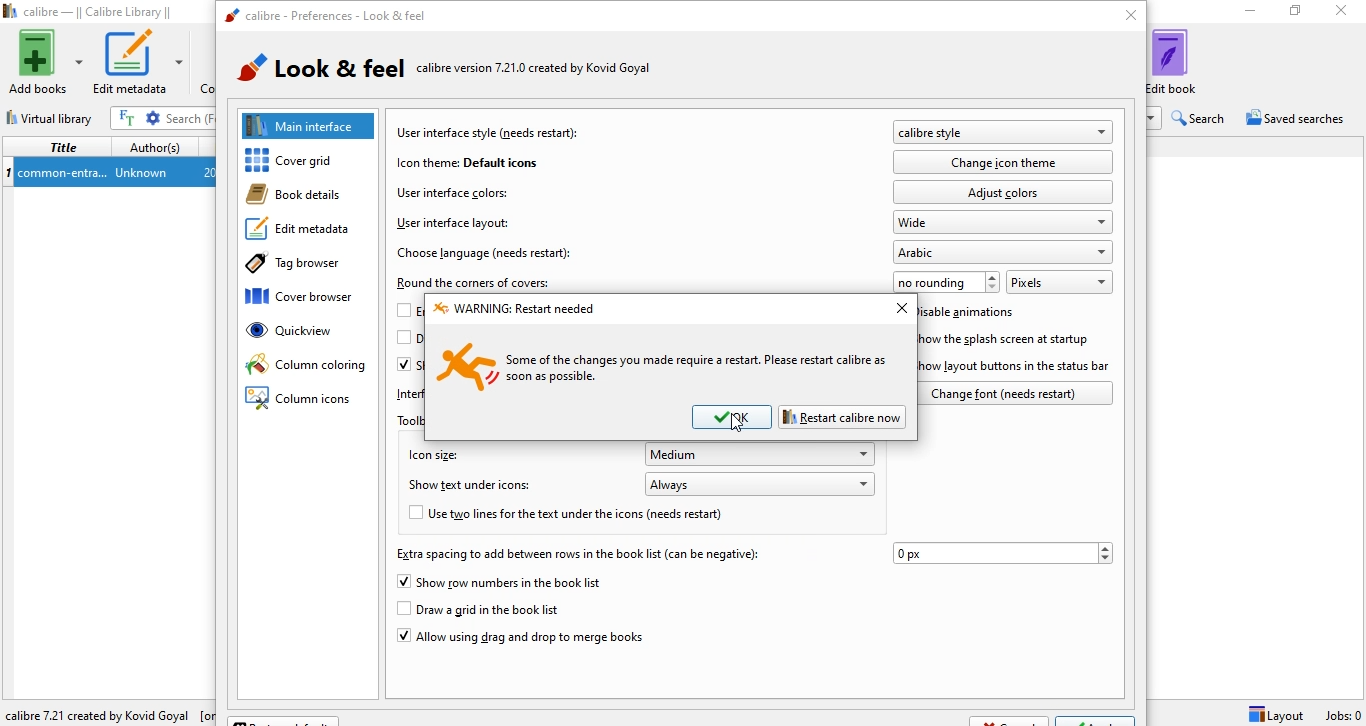  What do you see at coordinates (430, 453) in the screenshot?
I see `icon size` at bounding box center [430, 453].